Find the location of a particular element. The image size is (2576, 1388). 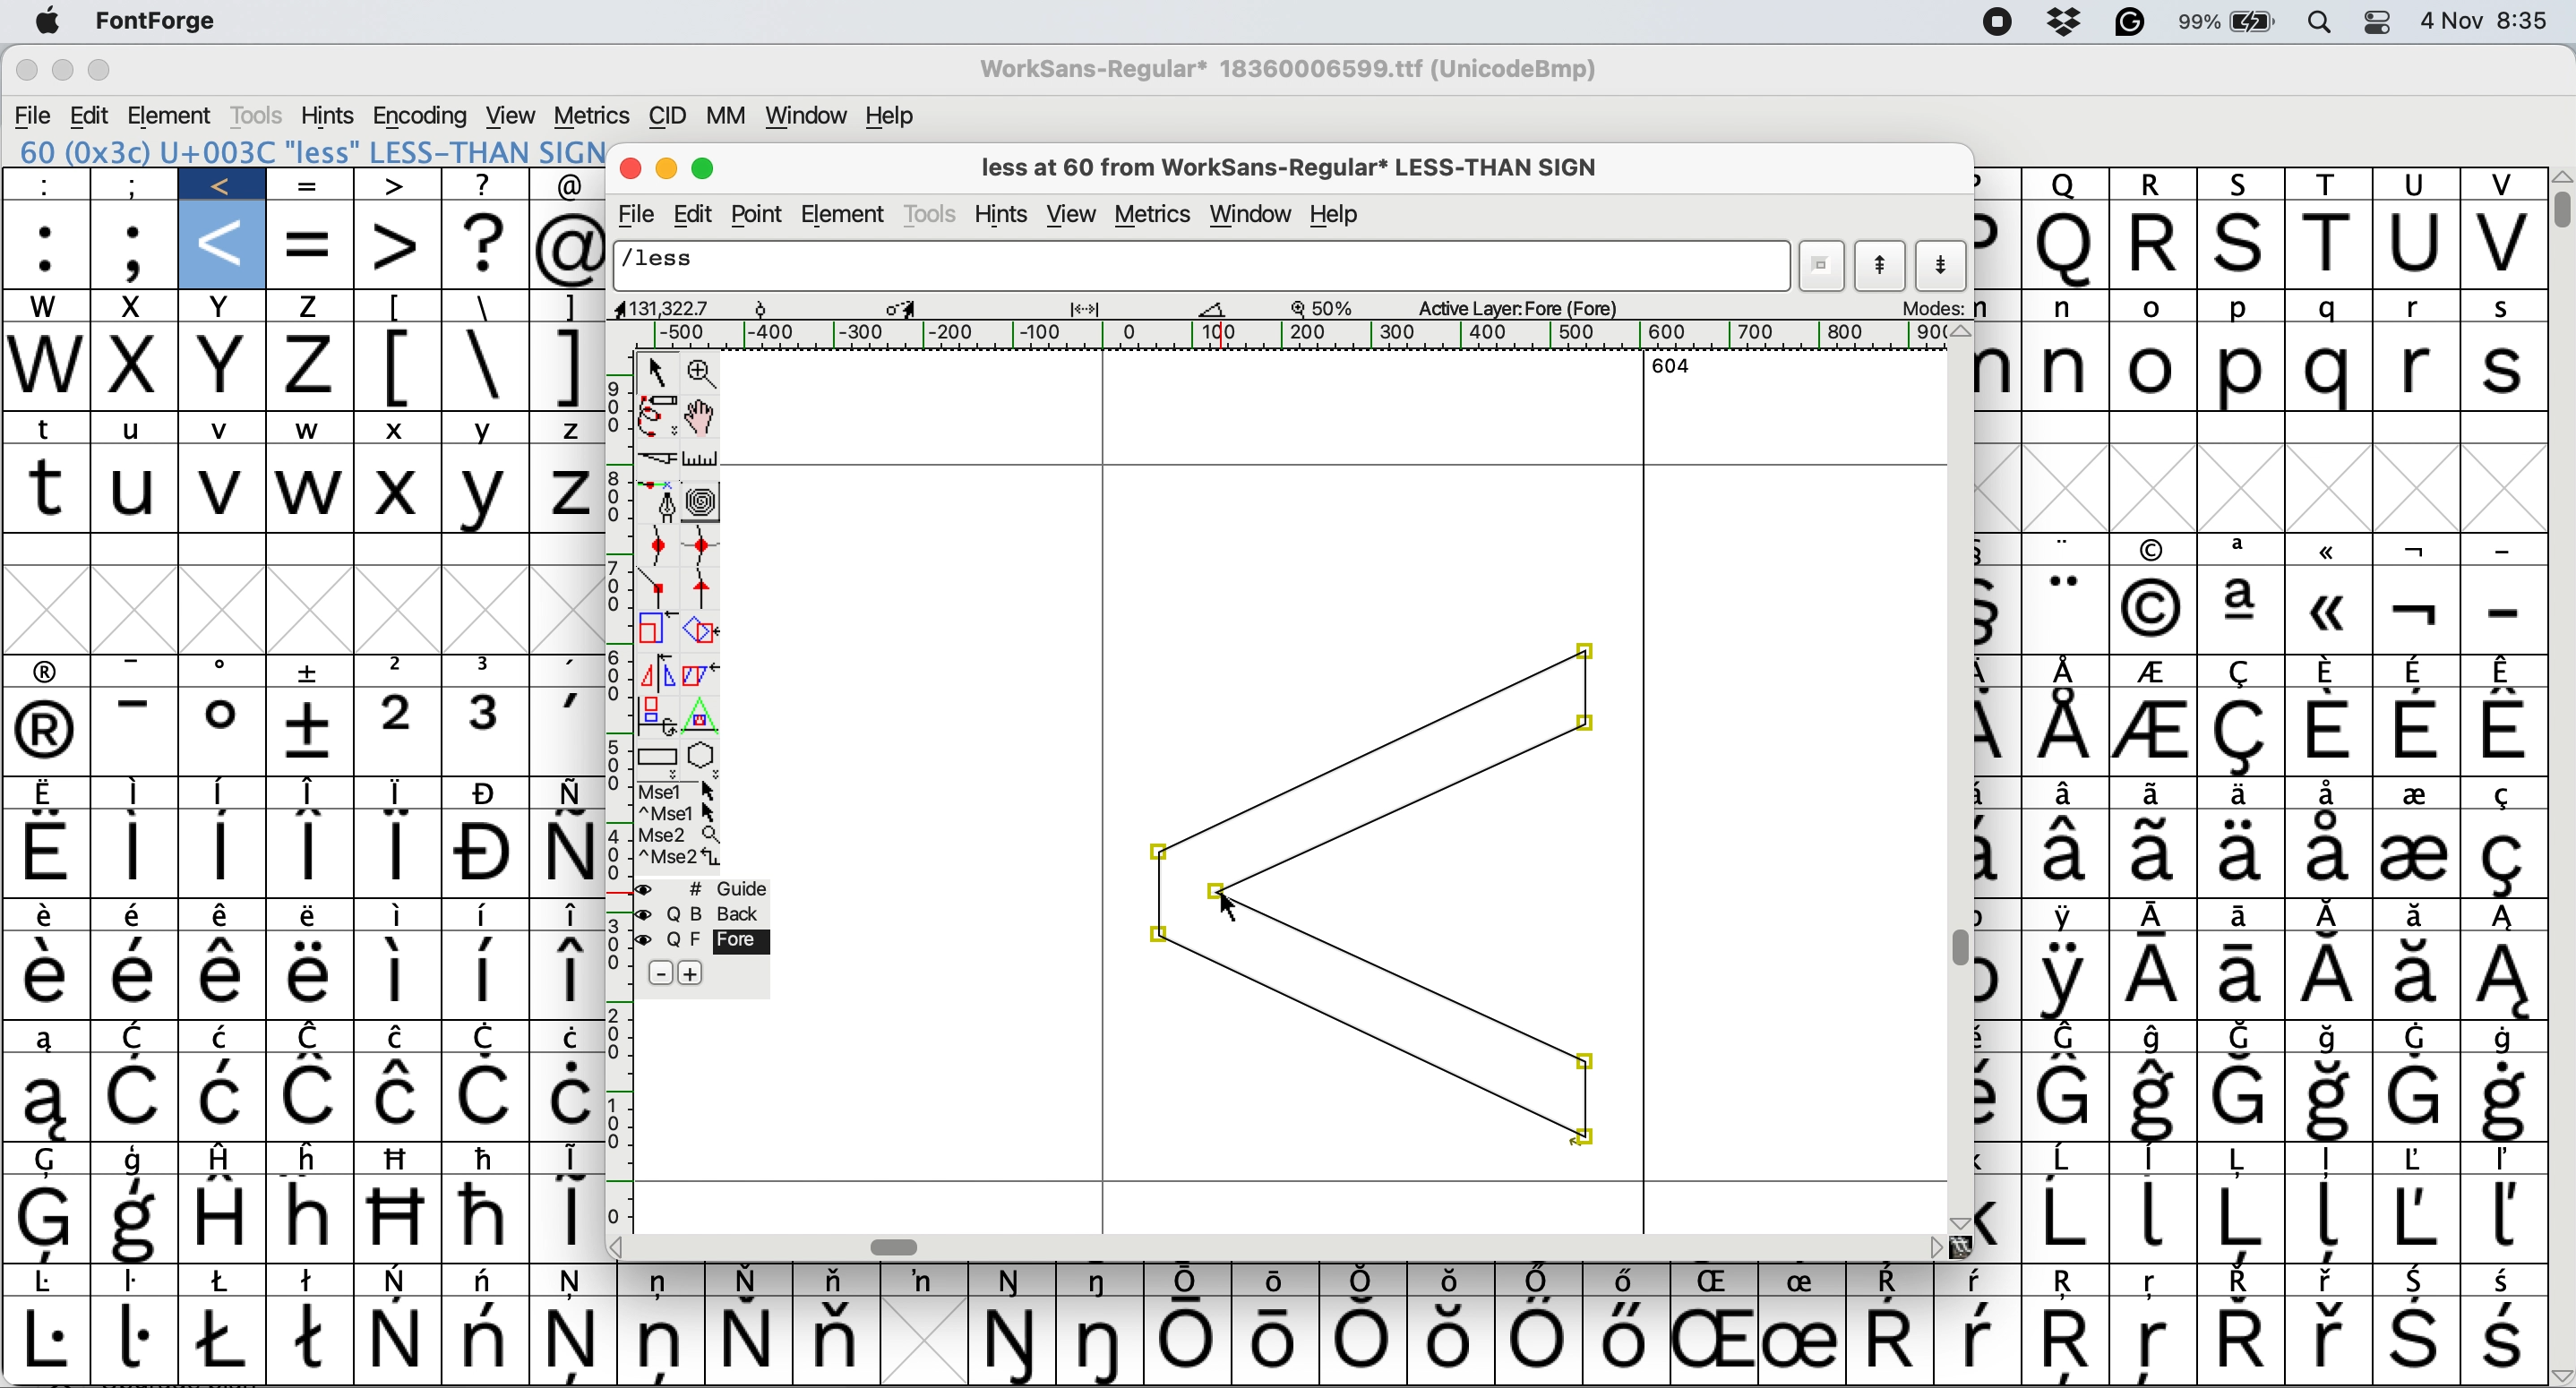

Symbol is located at coordinates (49, 795).